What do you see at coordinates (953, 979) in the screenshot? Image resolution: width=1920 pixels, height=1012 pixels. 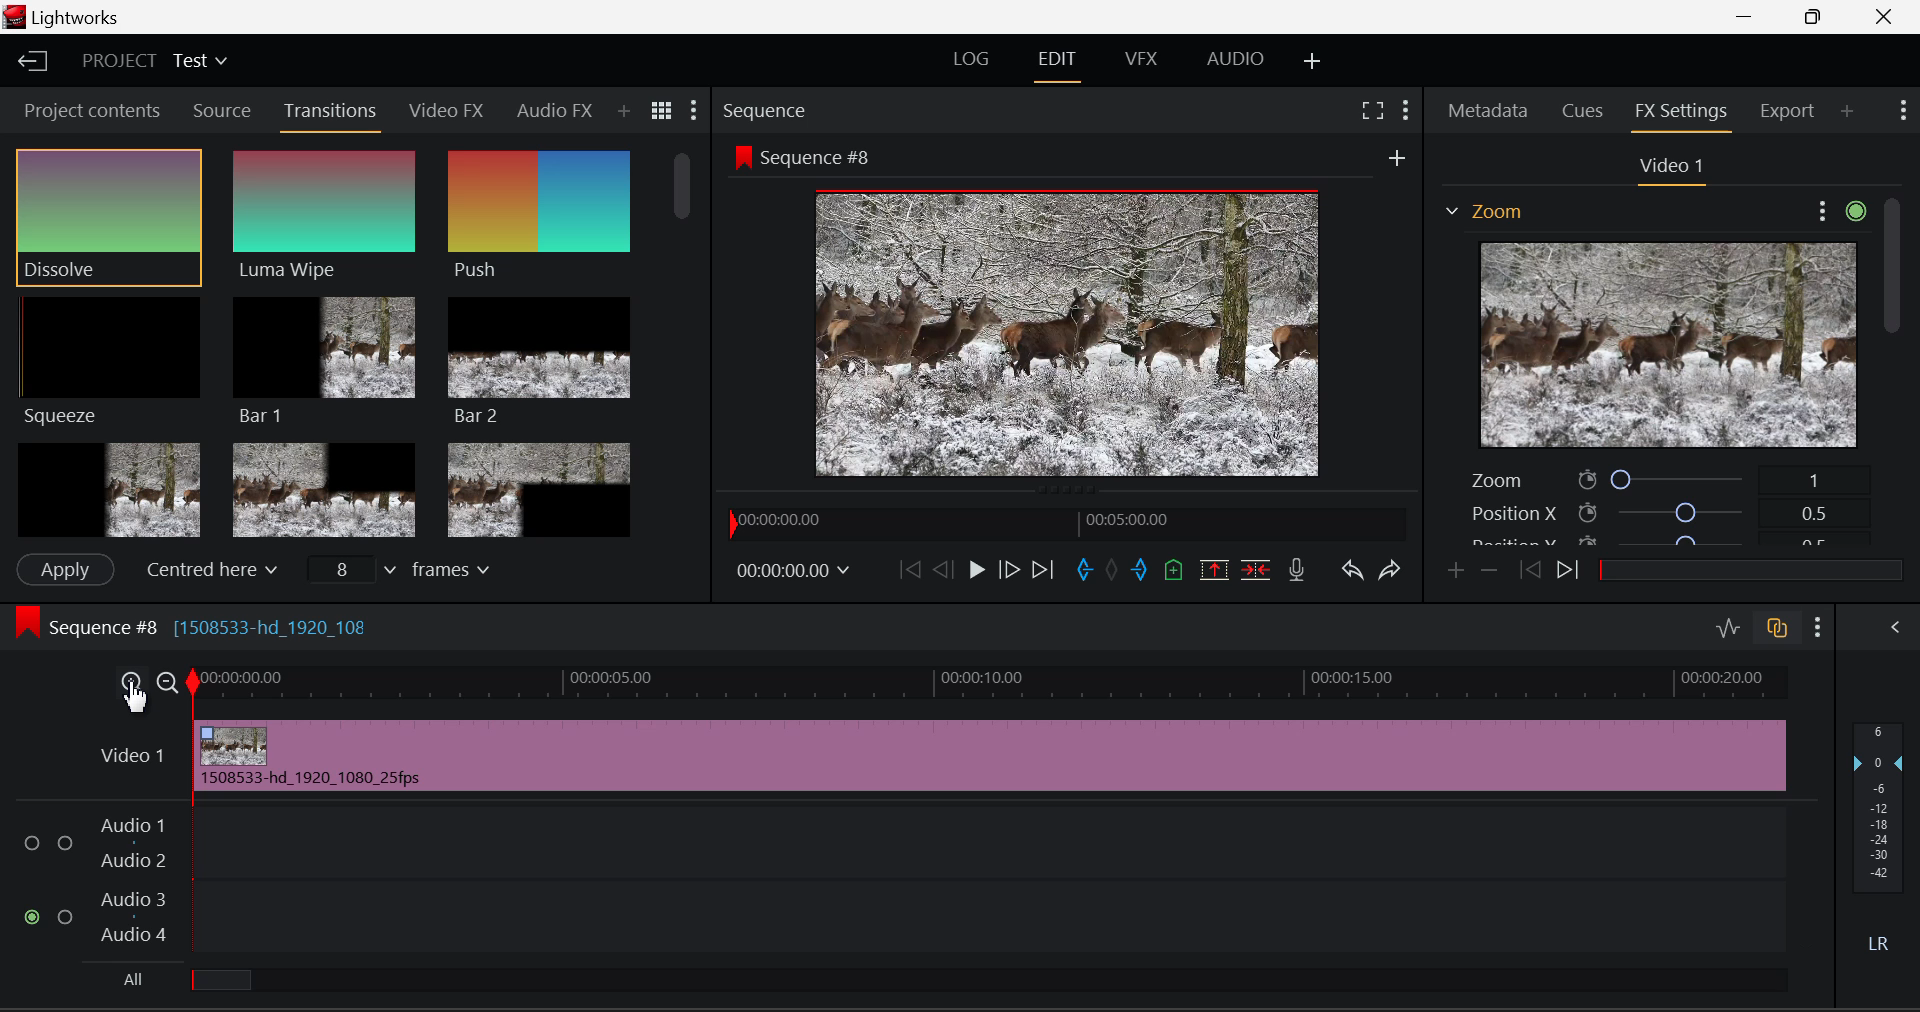 I see `All` at bounding box center [953, 979].